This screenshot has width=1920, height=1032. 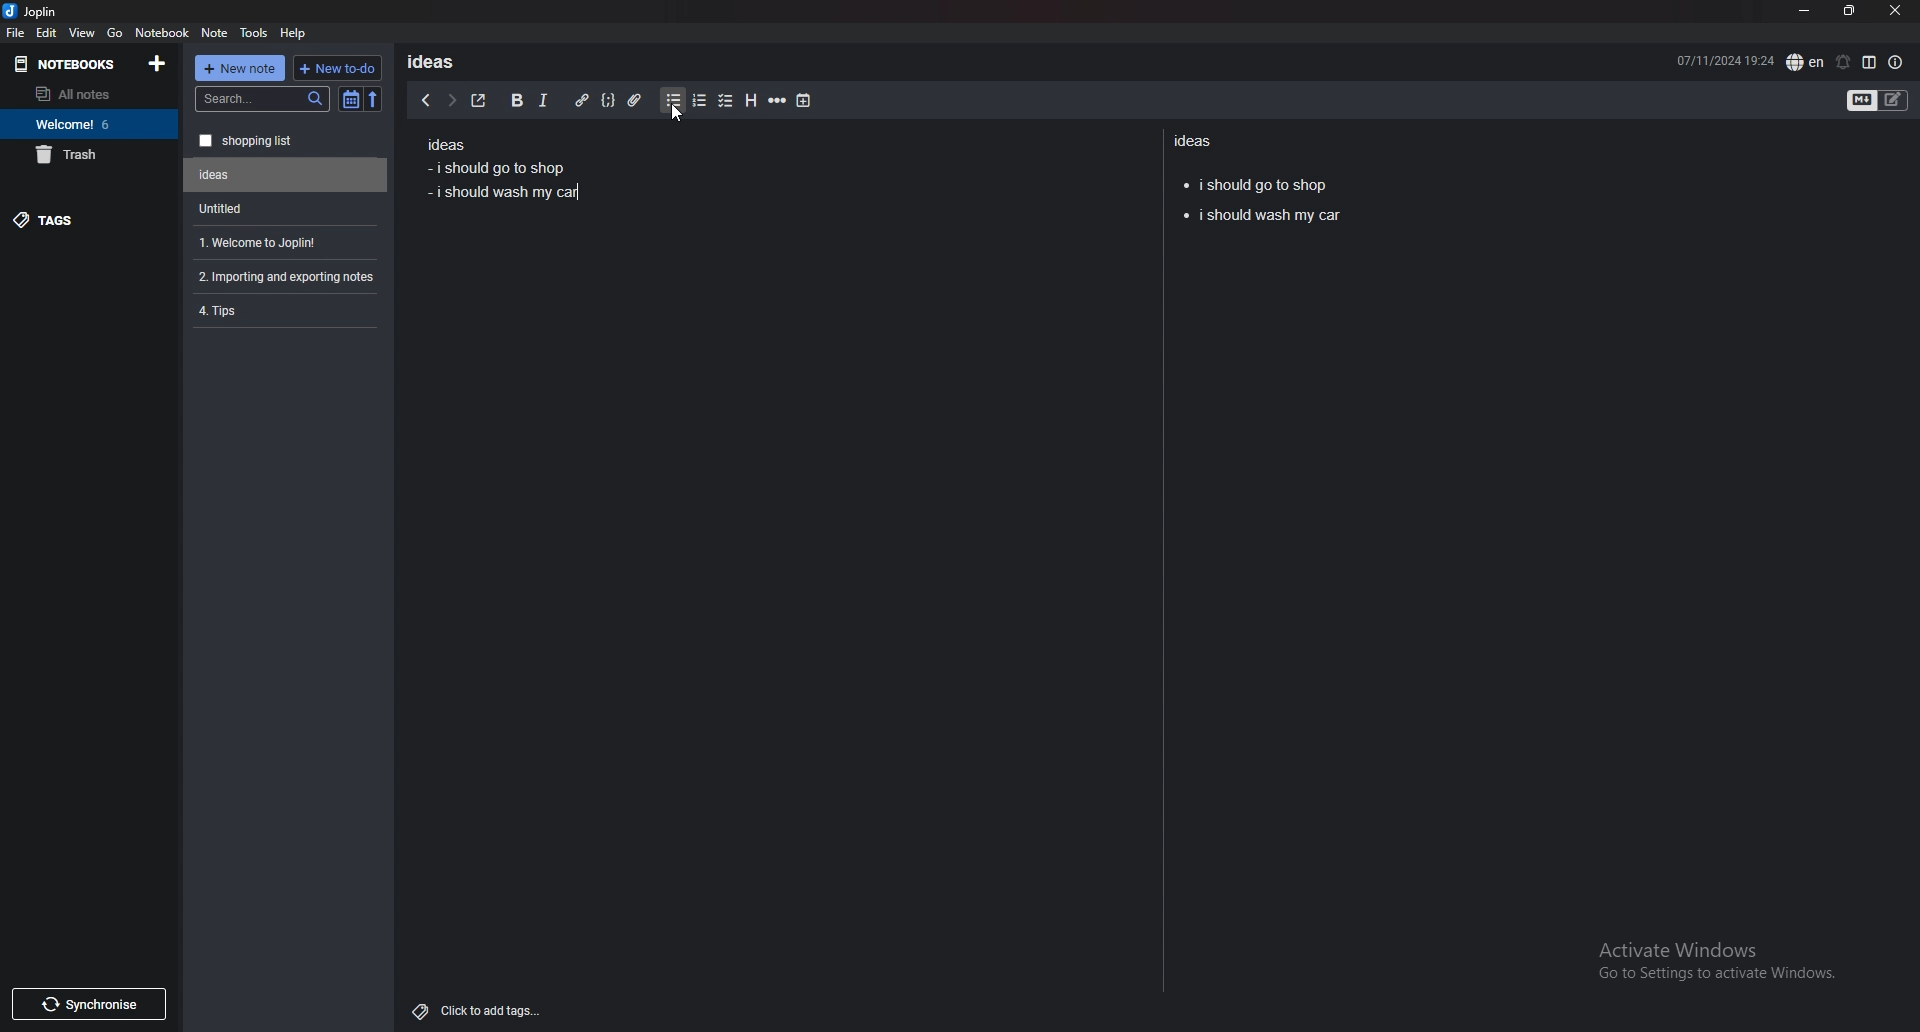 I want to click on spell check, so click(x=1805, y=62).